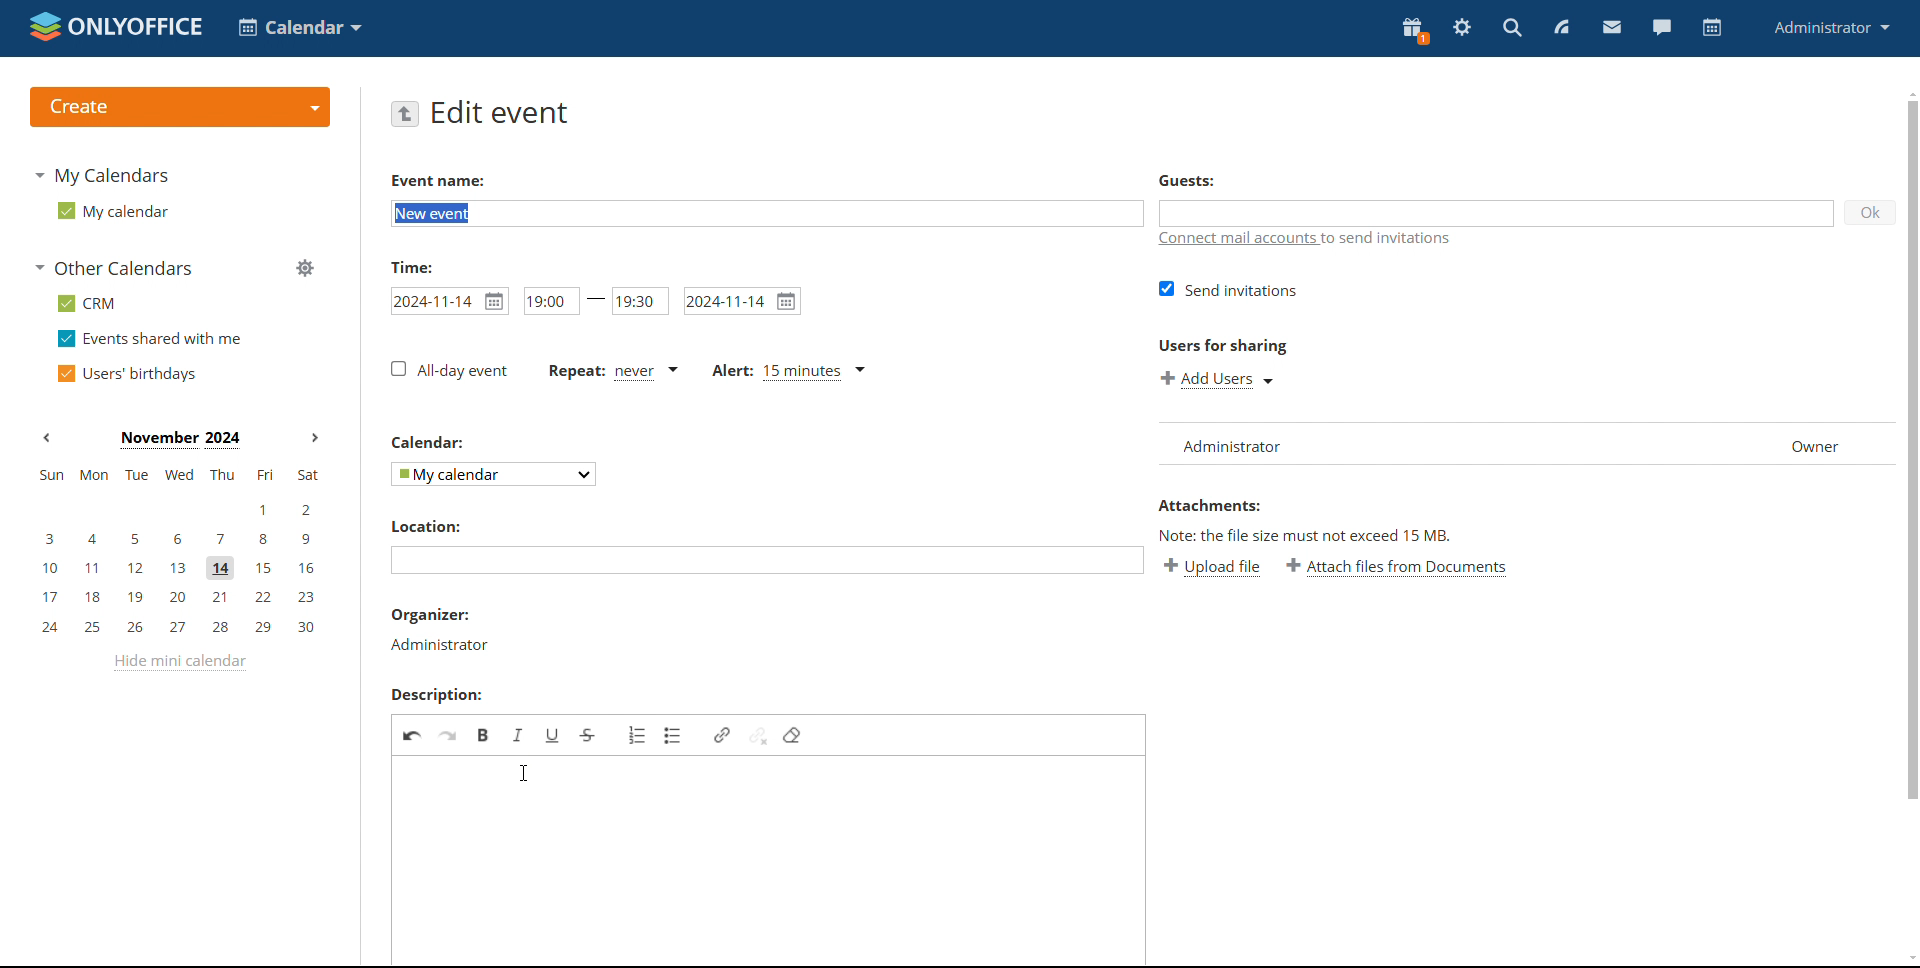  Describe the element at coordinates (770, 862) in the screenshot. I see `edit description` at that location.